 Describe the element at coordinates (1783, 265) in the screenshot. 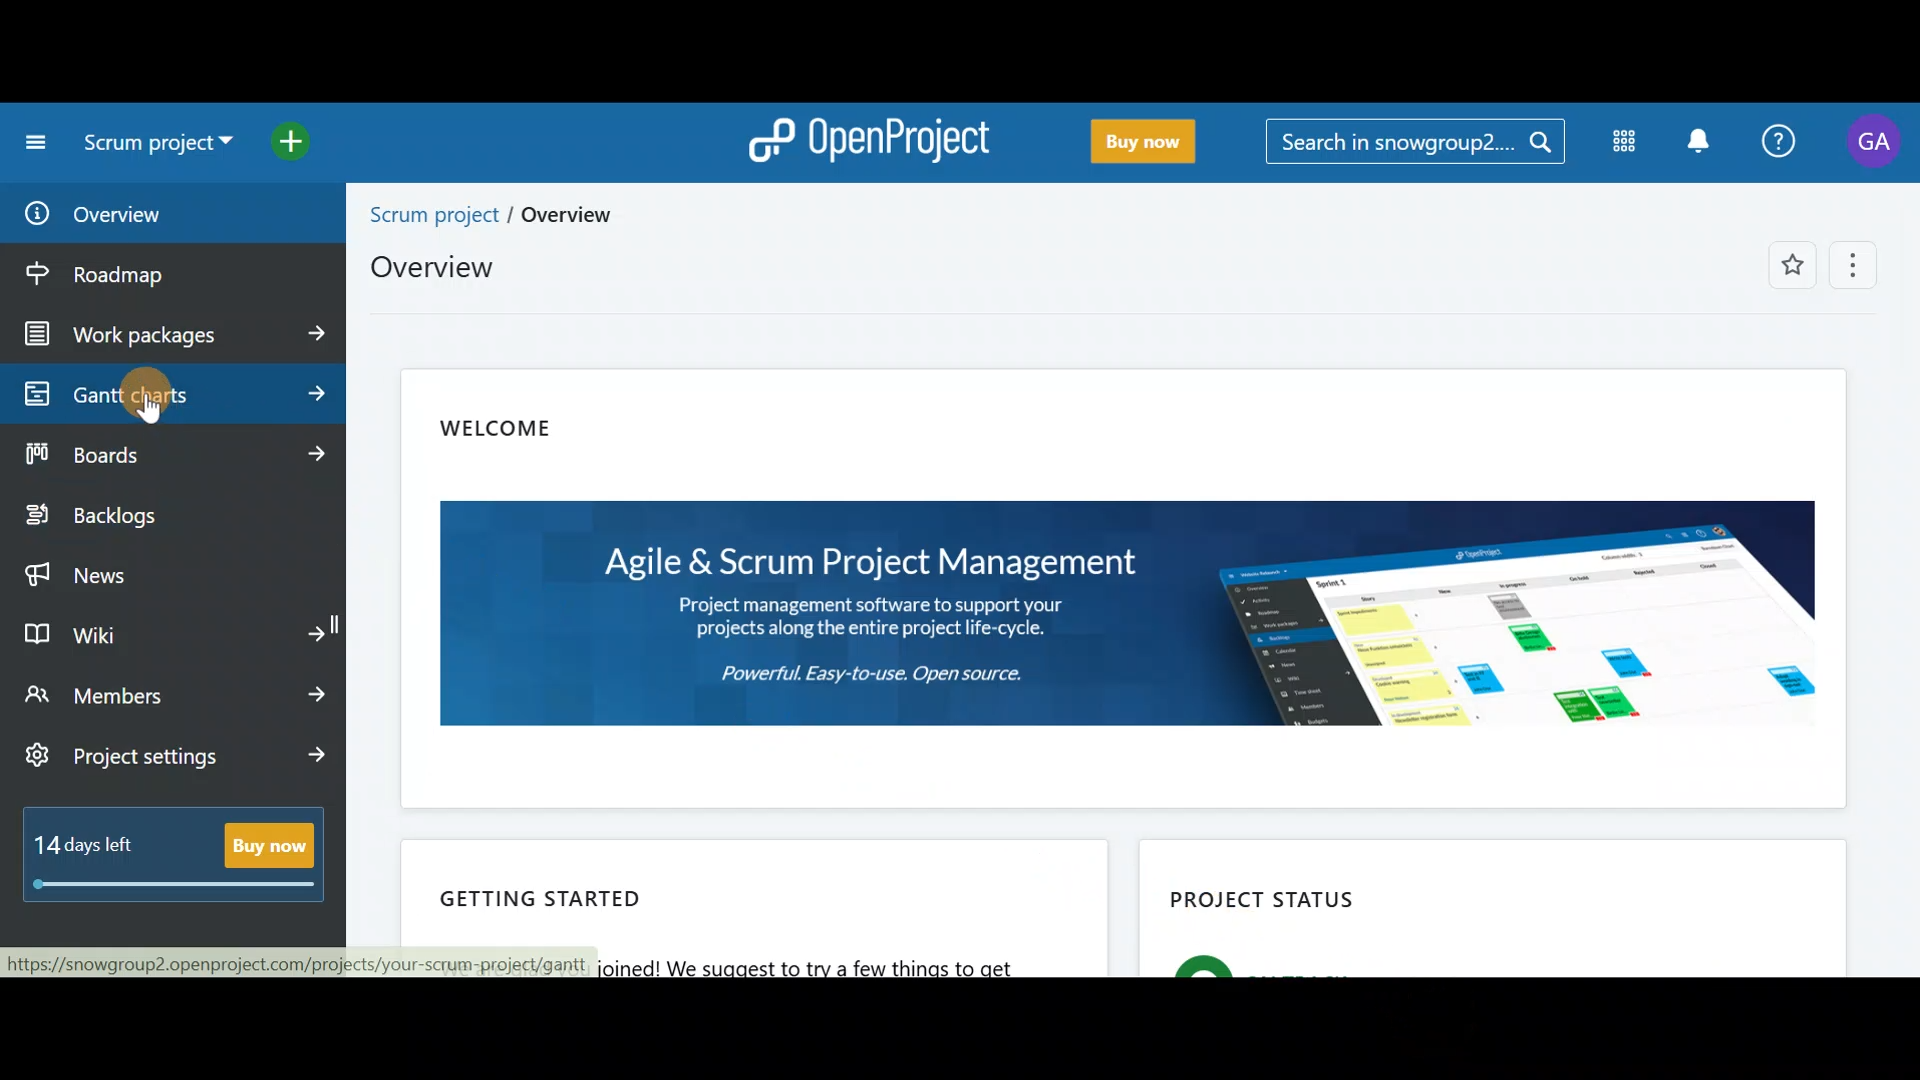

I see `Add to Favorites` at that location.